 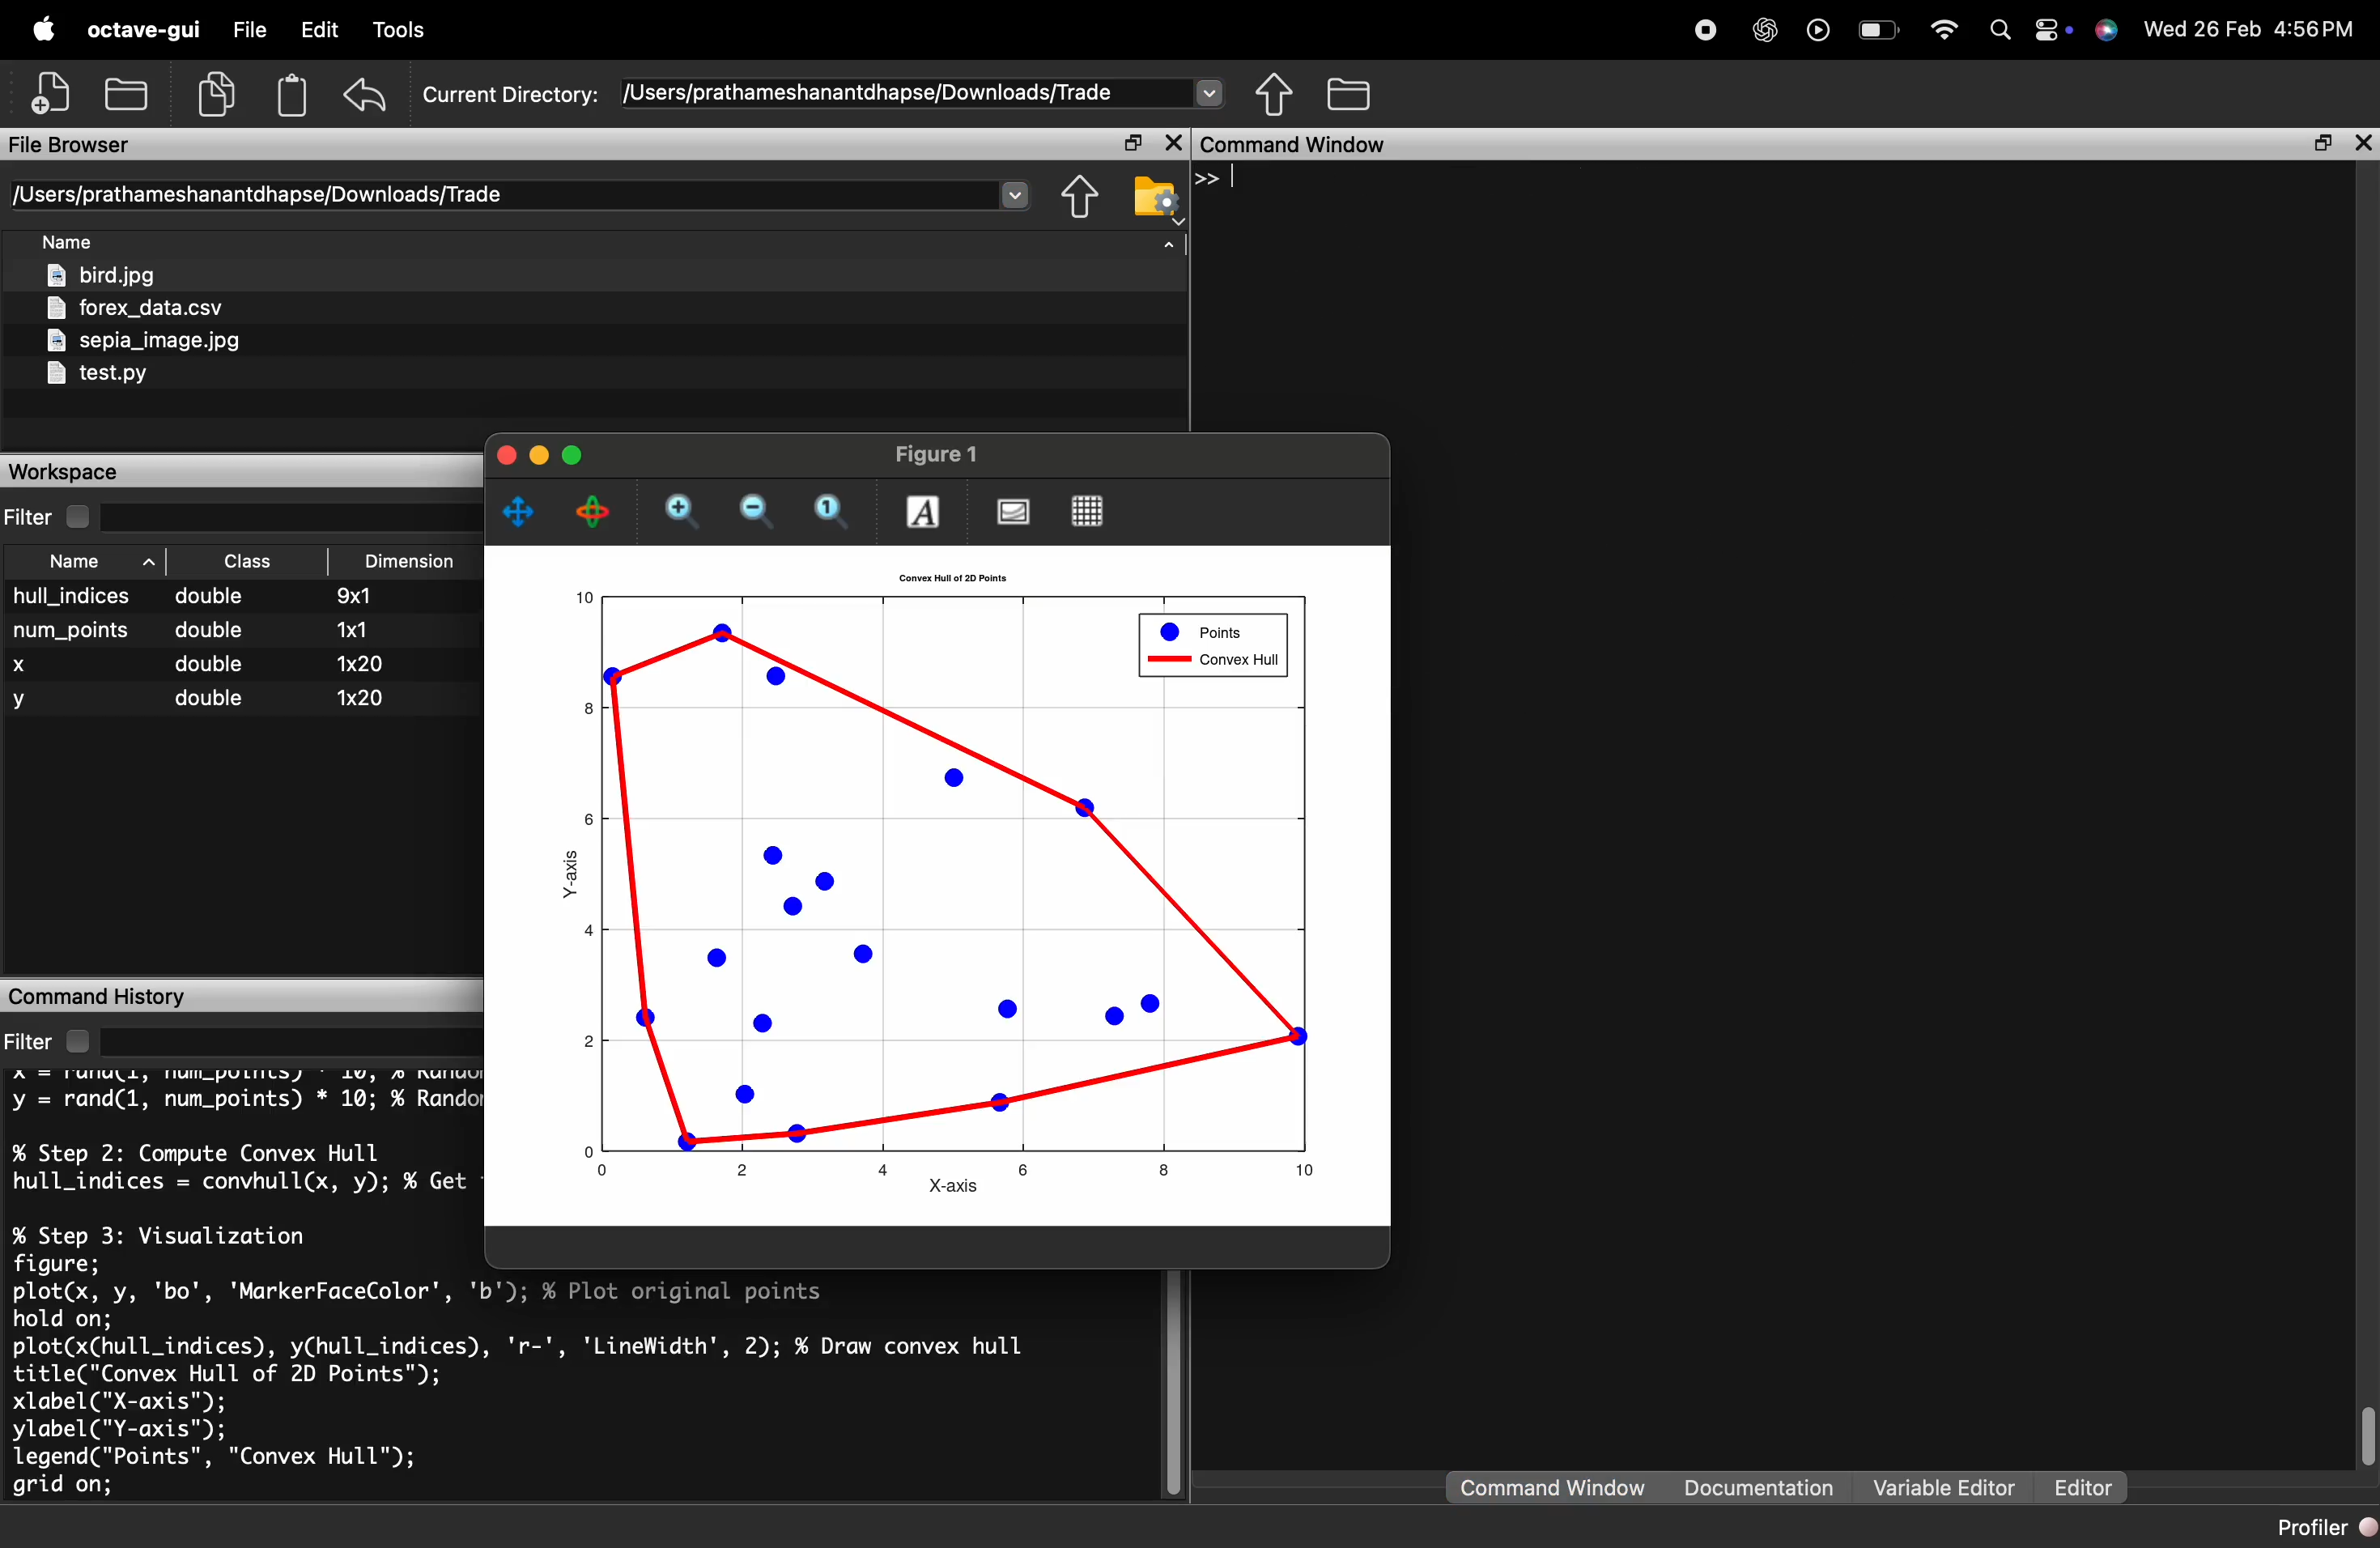 What do you see at coordinates (518, 513) in the screenshot?
I see `pan` at bounding box center [518, 513].